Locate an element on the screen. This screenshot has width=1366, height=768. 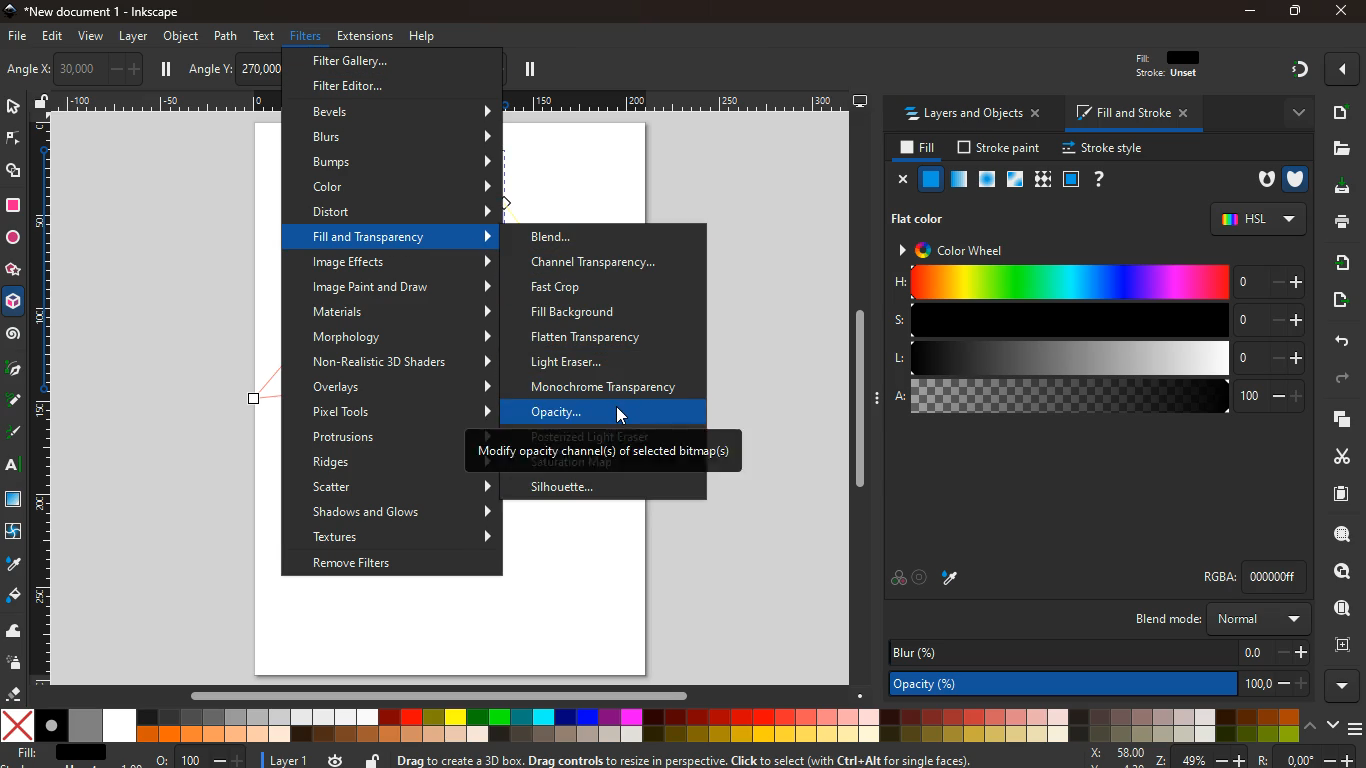
file is located at coordinates (16, 35).